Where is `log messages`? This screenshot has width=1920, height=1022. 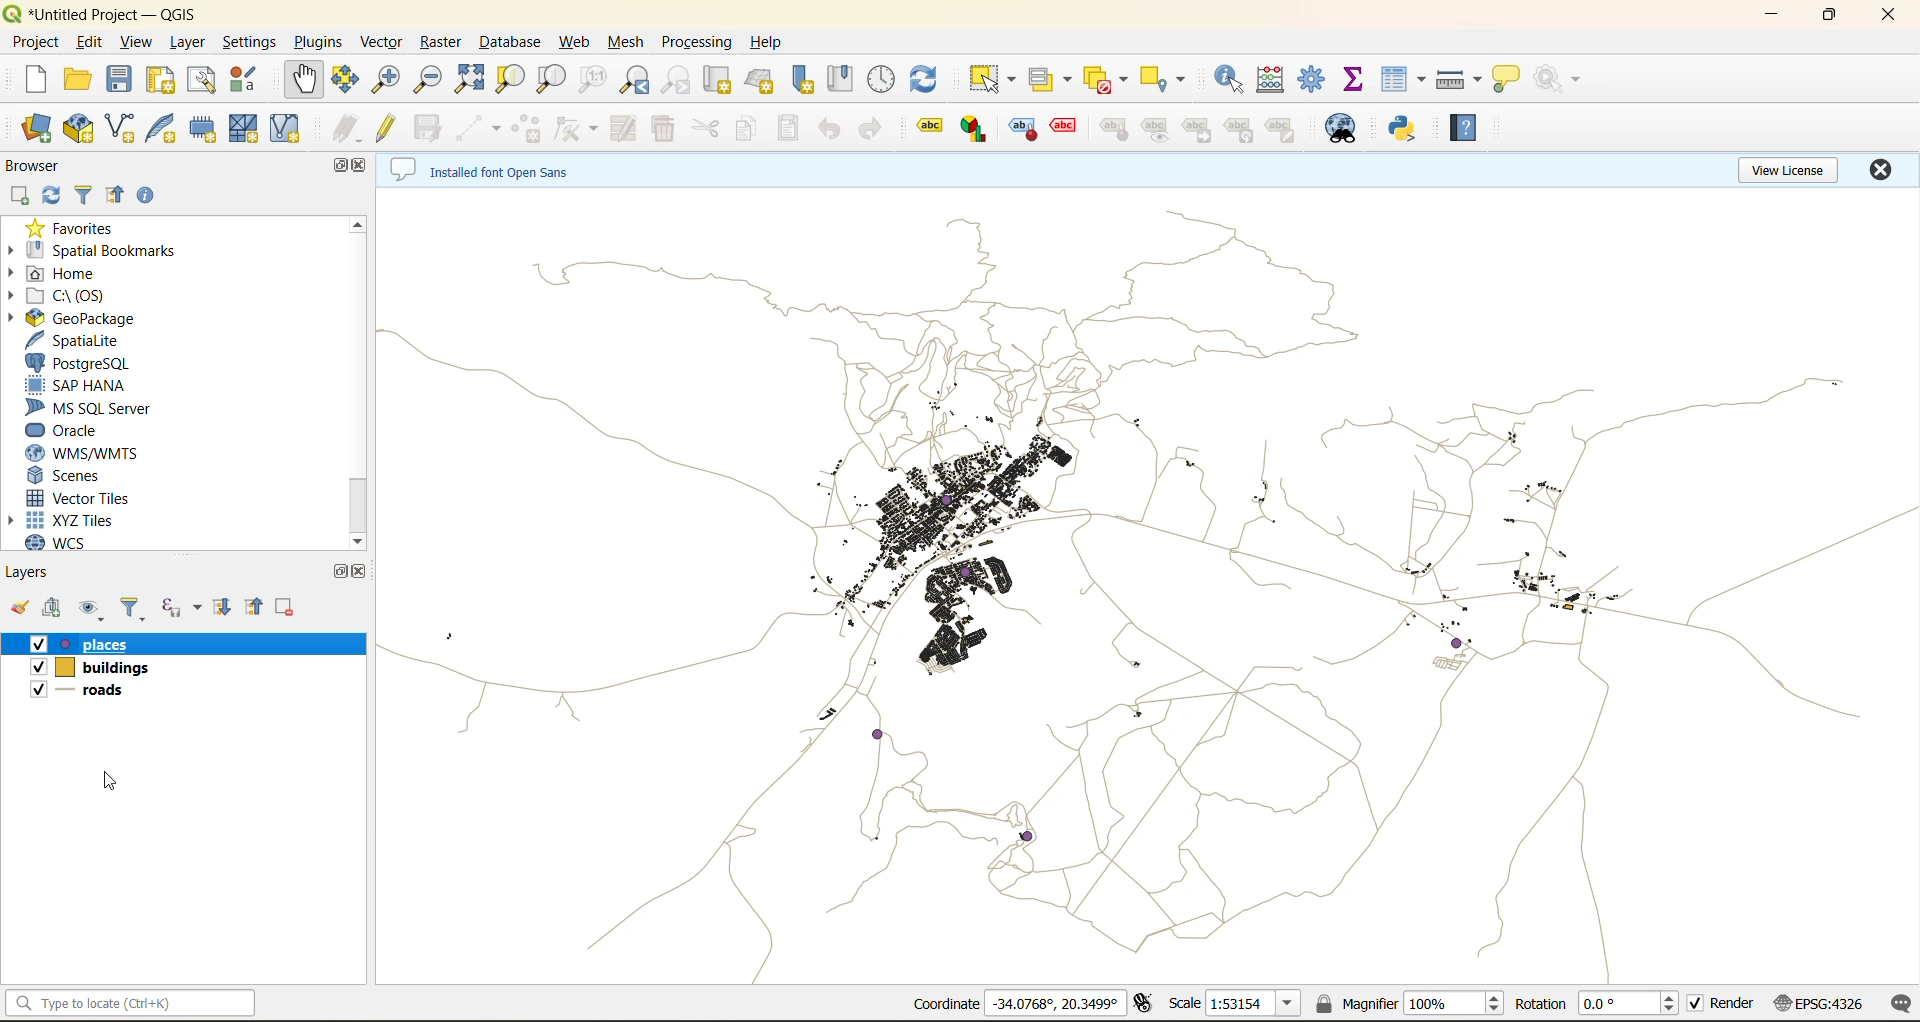
log messages is located at coordinates (1902, 1004).